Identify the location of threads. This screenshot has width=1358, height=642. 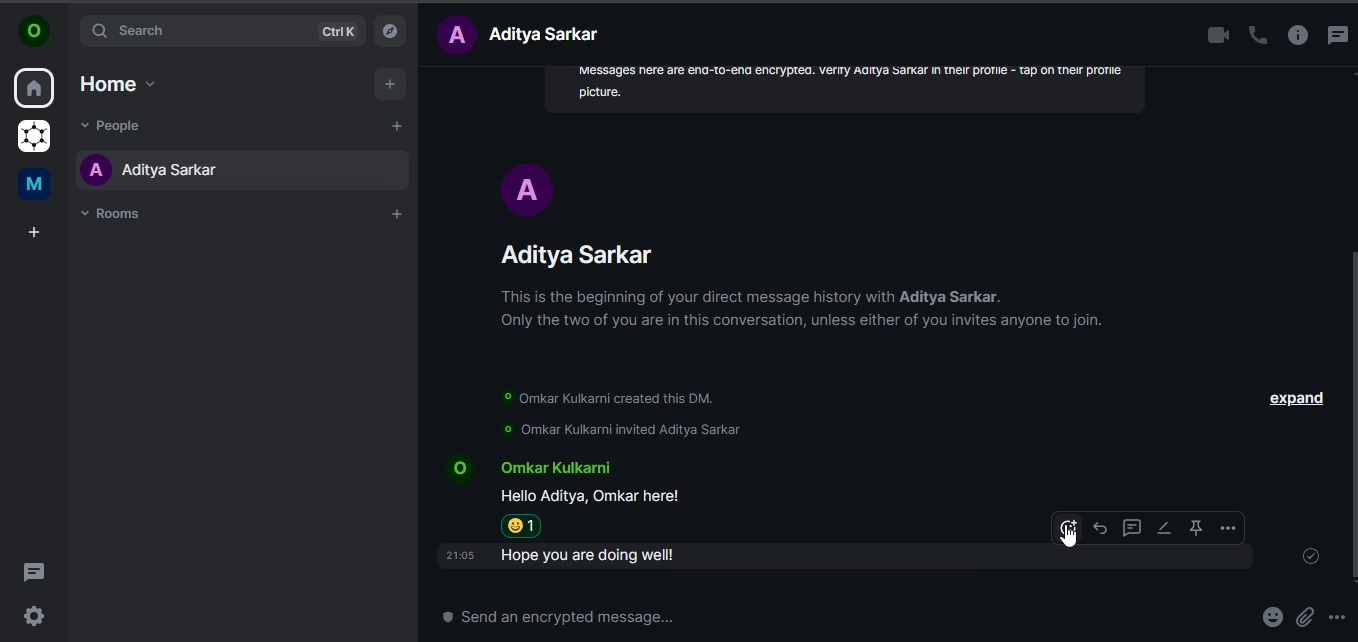
(34, 570).